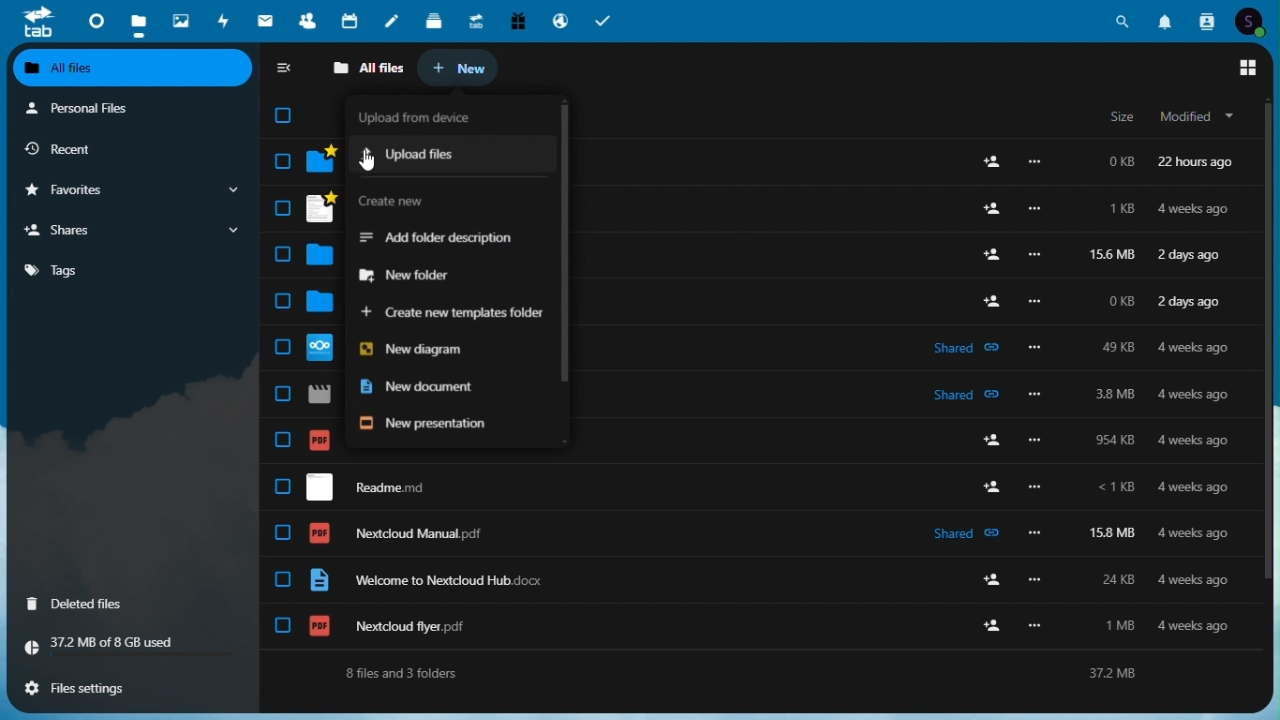 This screenshot has height=720, width=1280. What do you see at coordinates (1196, 443) in the screenshot?
I see `4 weeks ago` at bounding box center [1196, 443].